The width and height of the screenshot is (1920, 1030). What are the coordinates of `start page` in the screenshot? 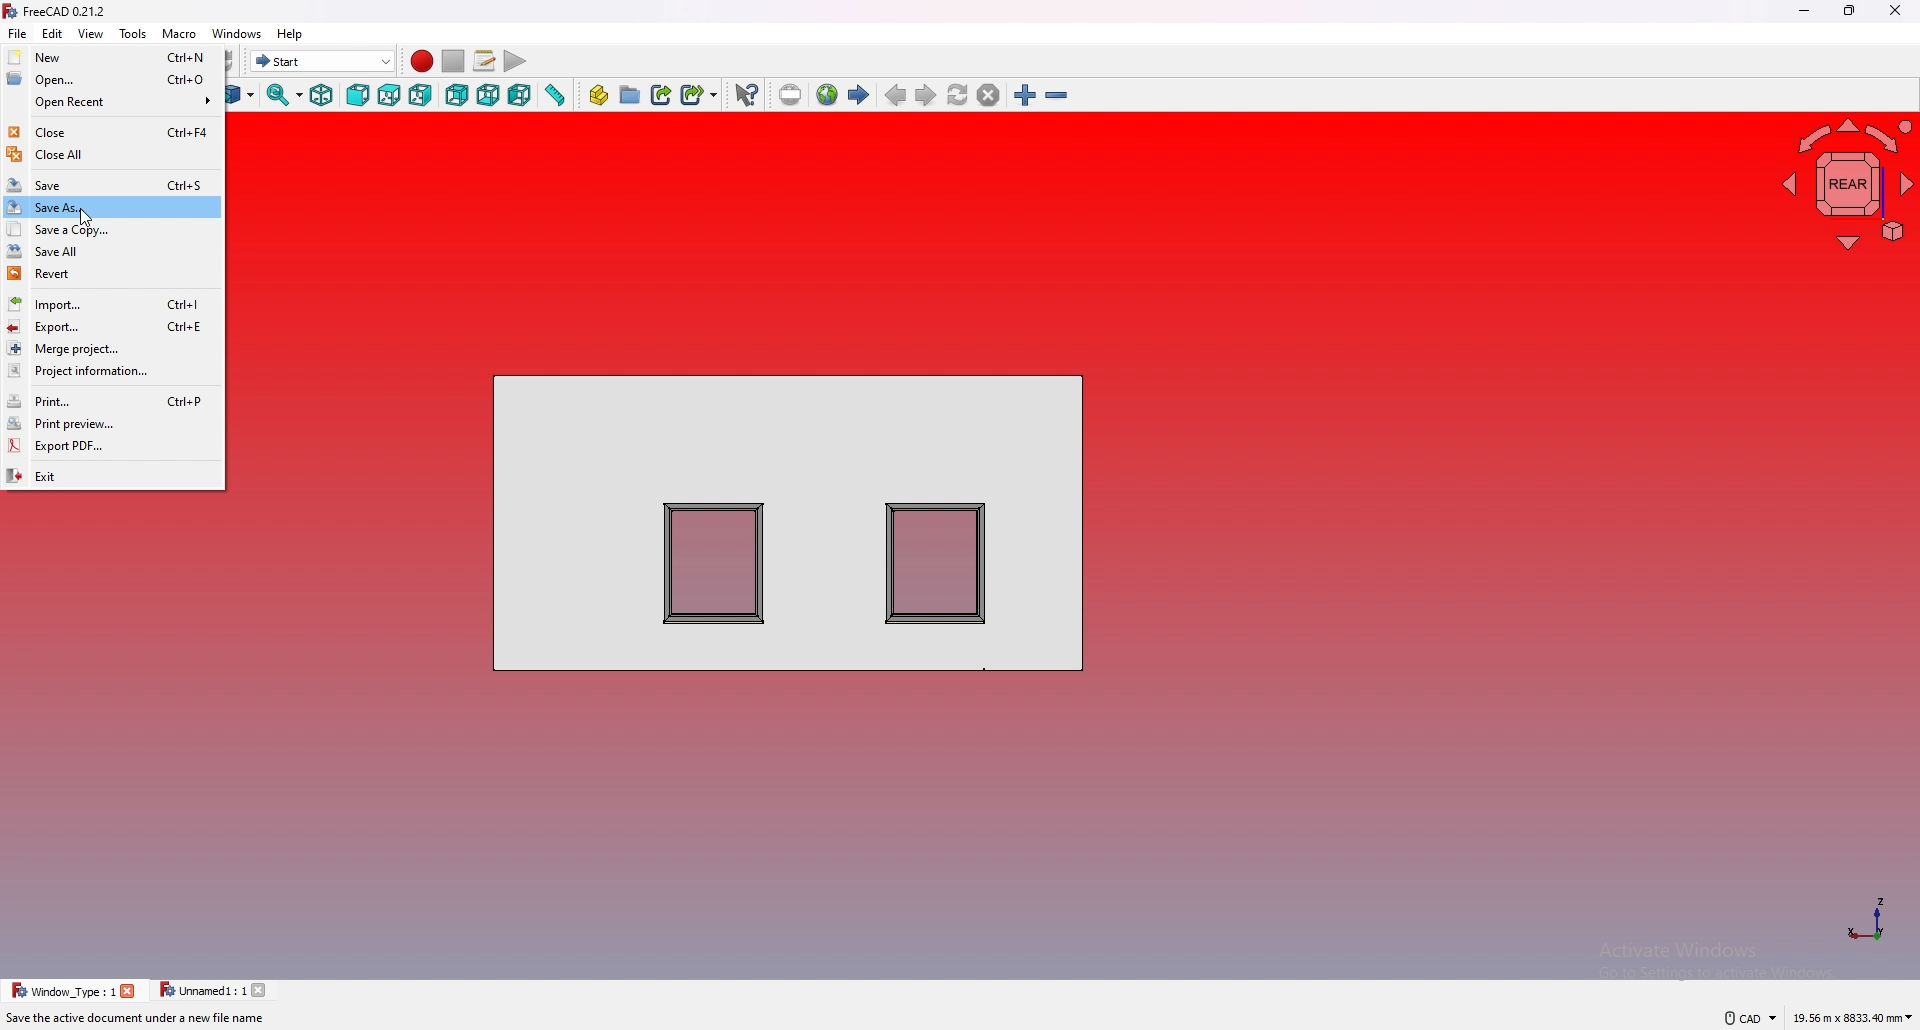 It's located at (859, 95).